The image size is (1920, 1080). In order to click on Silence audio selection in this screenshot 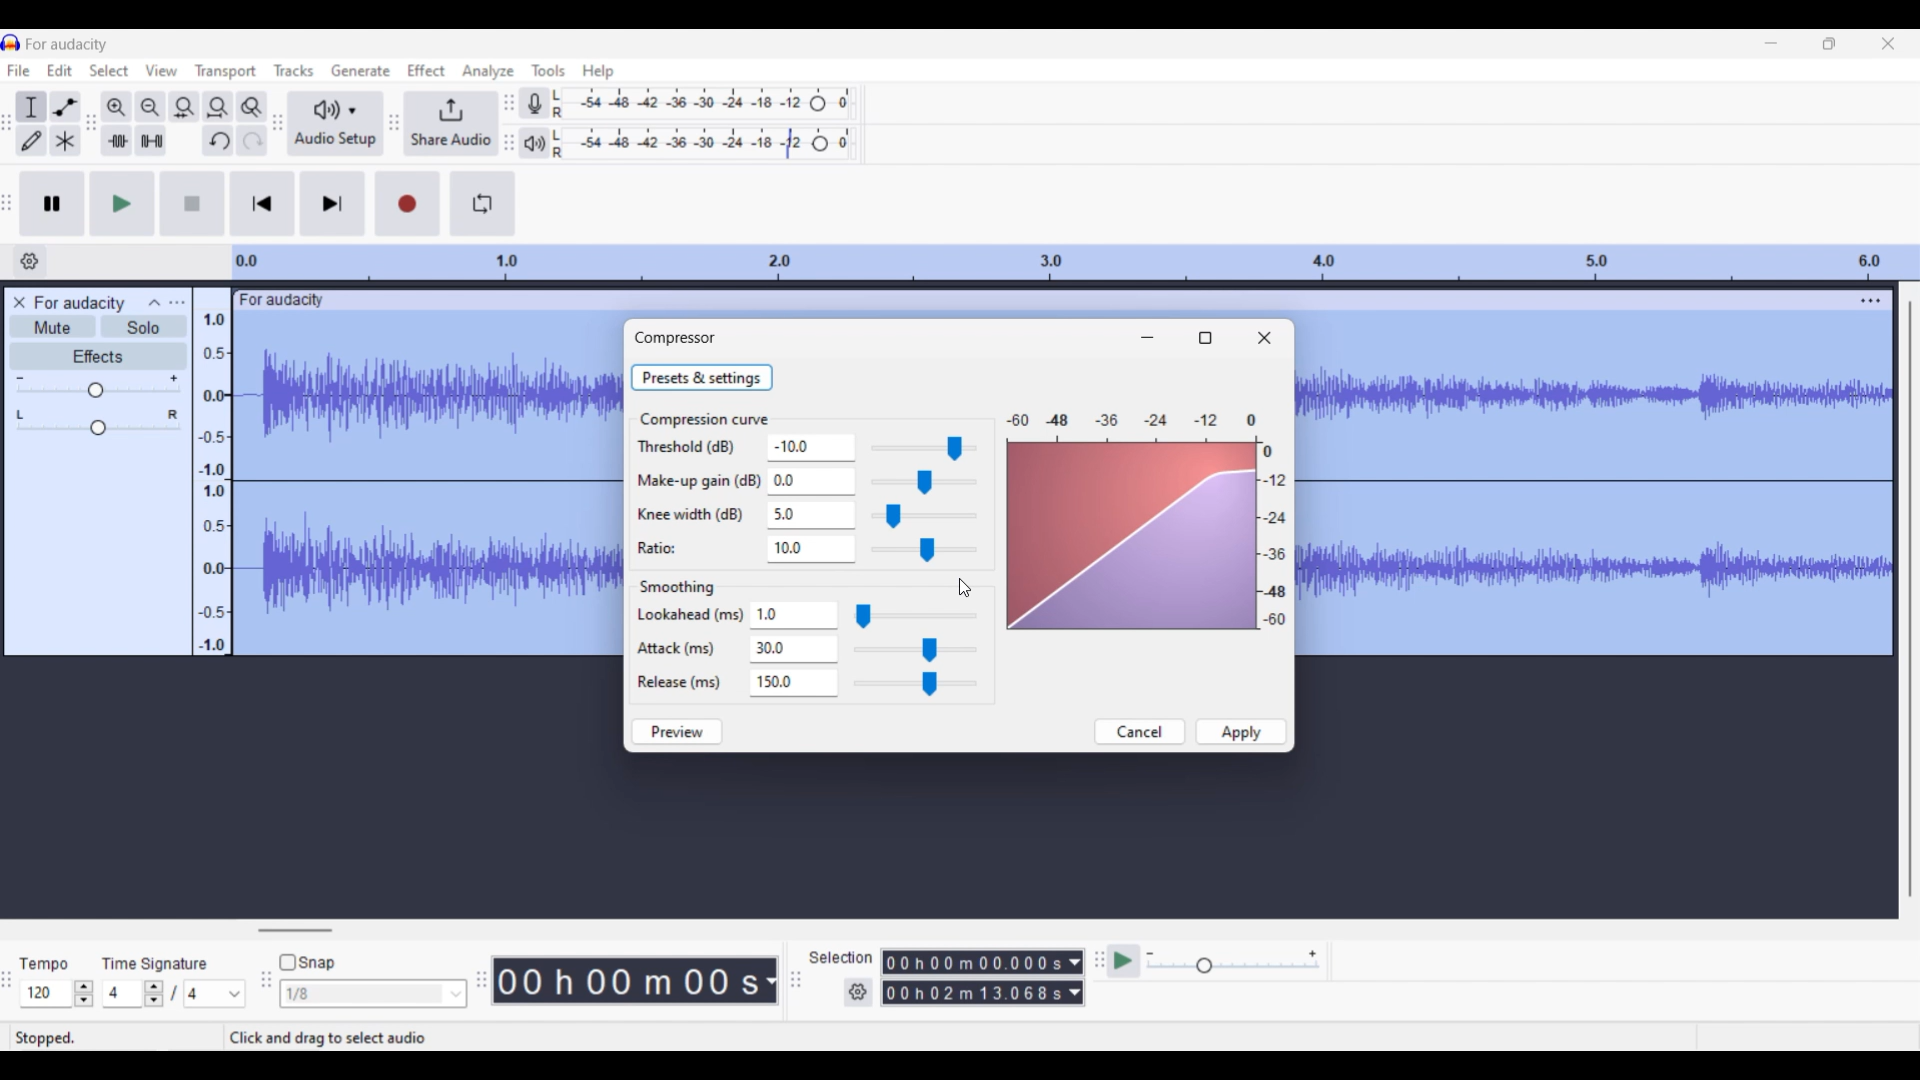, I will do `click(152, 140)`.